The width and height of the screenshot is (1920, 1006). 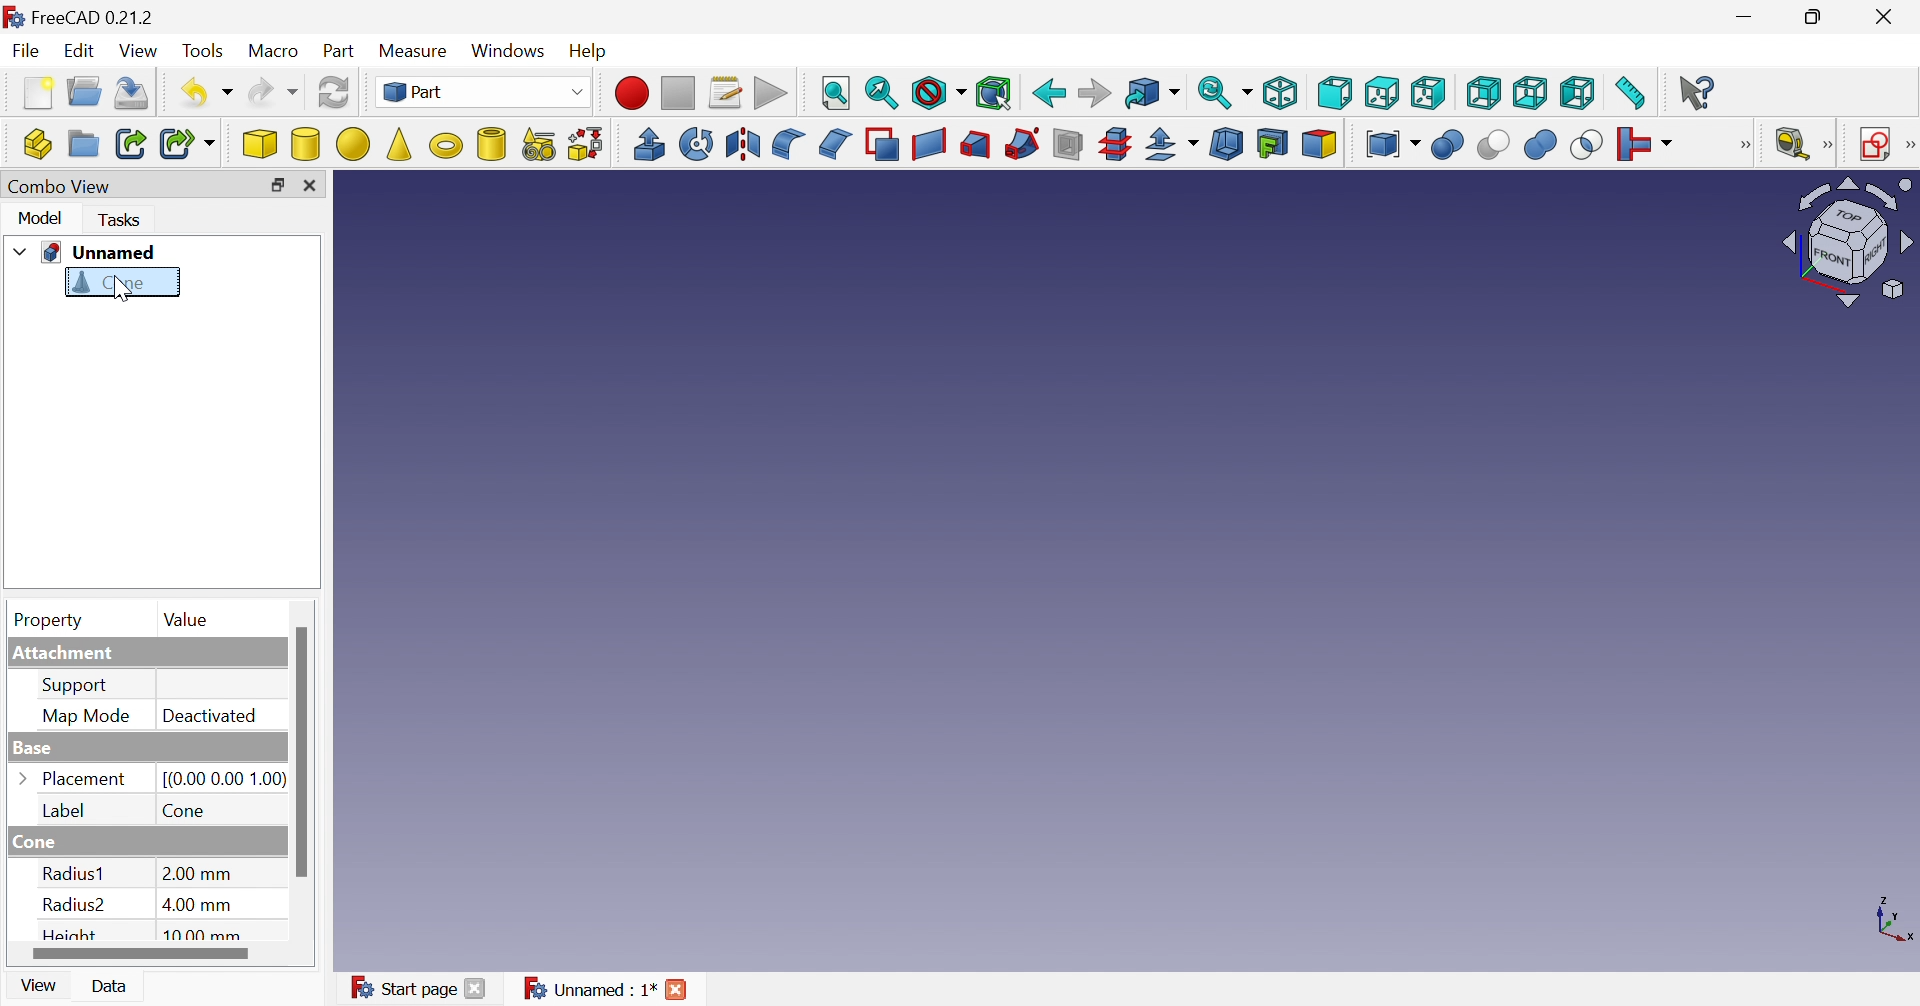 I want to click on [Boolean], so click(x=1750, y=147).